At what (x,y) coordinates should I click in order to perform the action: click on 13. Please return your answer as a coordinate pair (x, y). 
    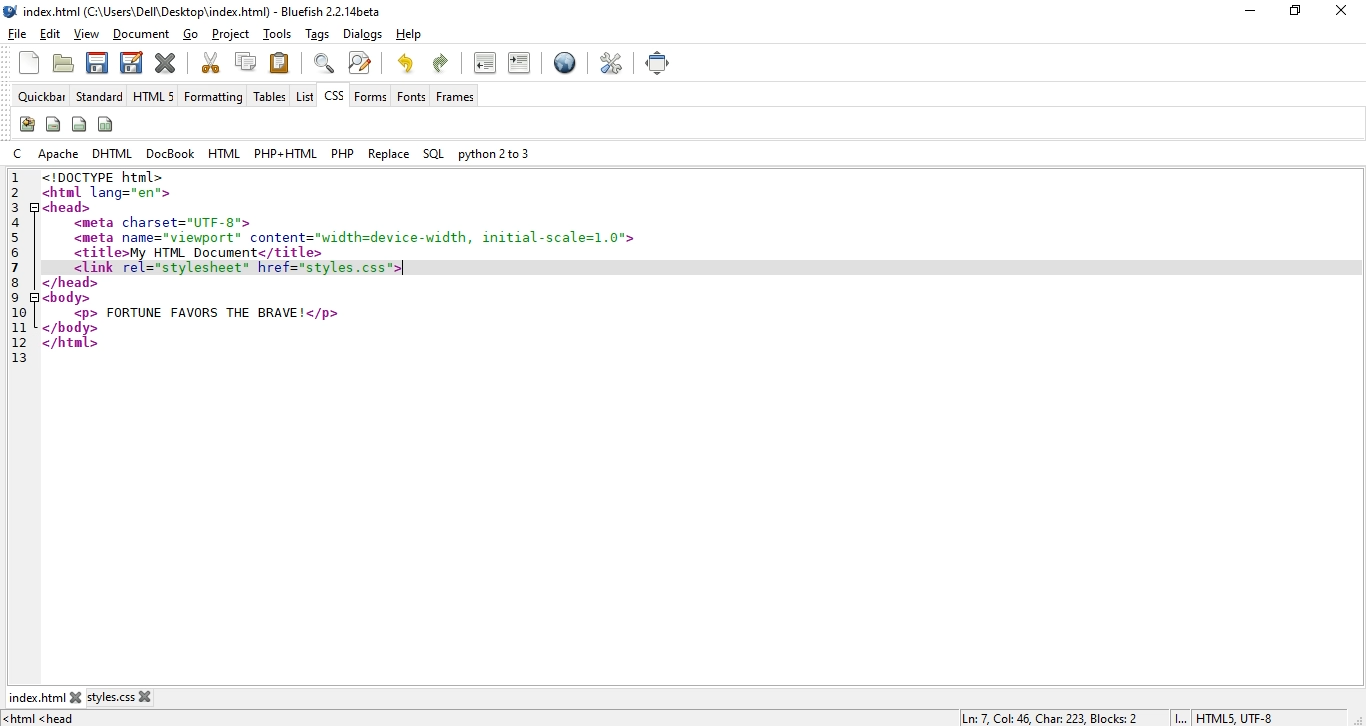
    Looking at the image, I should click on (18, 359).